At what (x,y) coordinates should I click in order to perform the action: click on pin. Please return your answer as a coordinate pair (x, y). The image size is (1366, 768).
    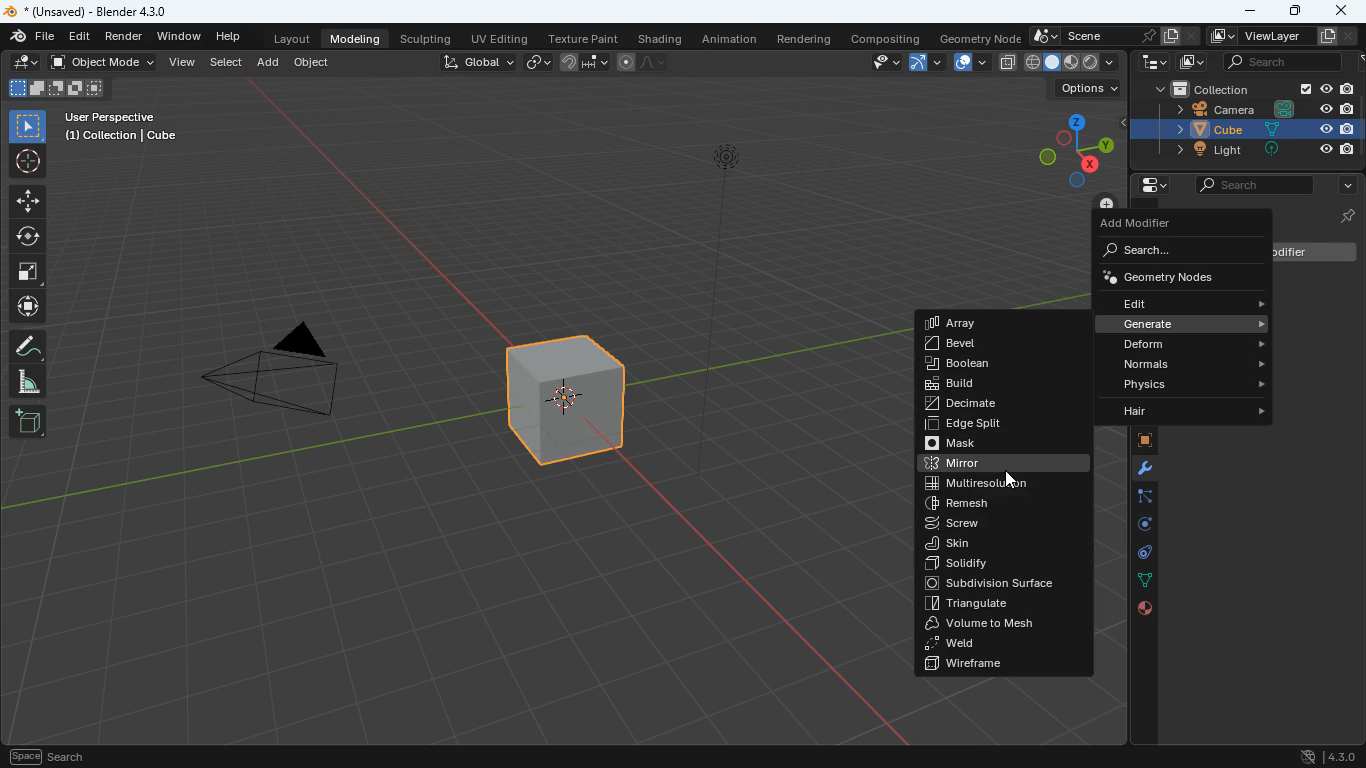
    Looking at the image, I should click on (1344, 215).